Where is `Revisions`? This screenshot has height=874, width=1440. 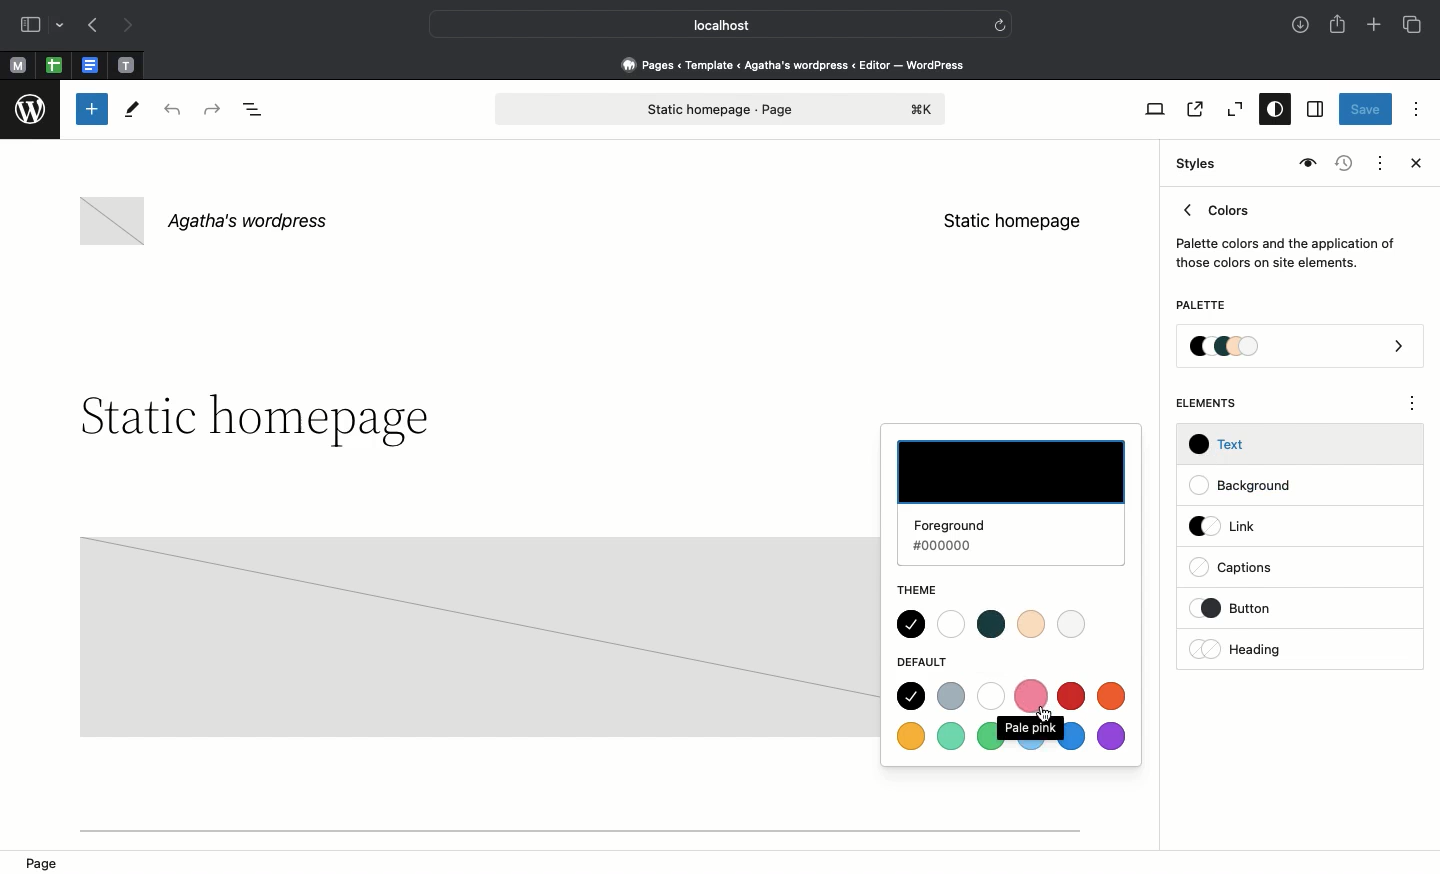
Revisions is located at coordinates (1341, 165).